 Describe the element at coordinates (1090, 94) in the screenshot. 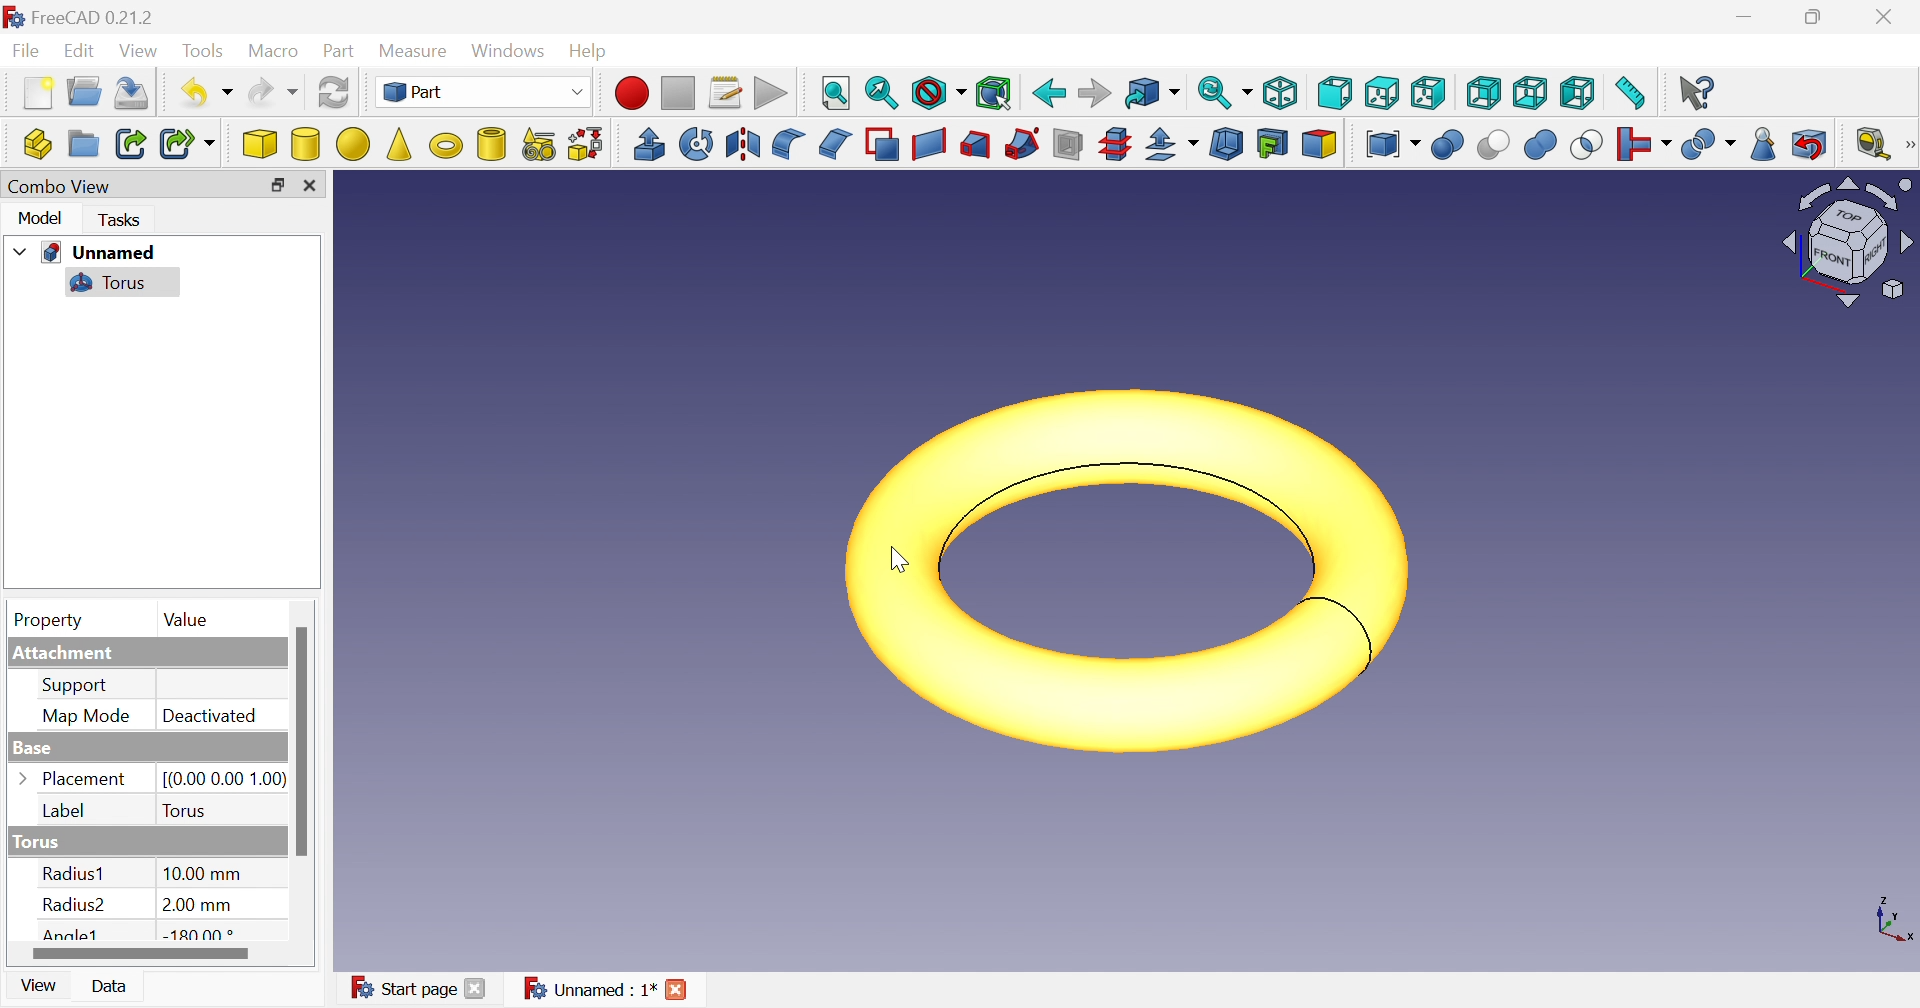

I see `Forward` at that location.